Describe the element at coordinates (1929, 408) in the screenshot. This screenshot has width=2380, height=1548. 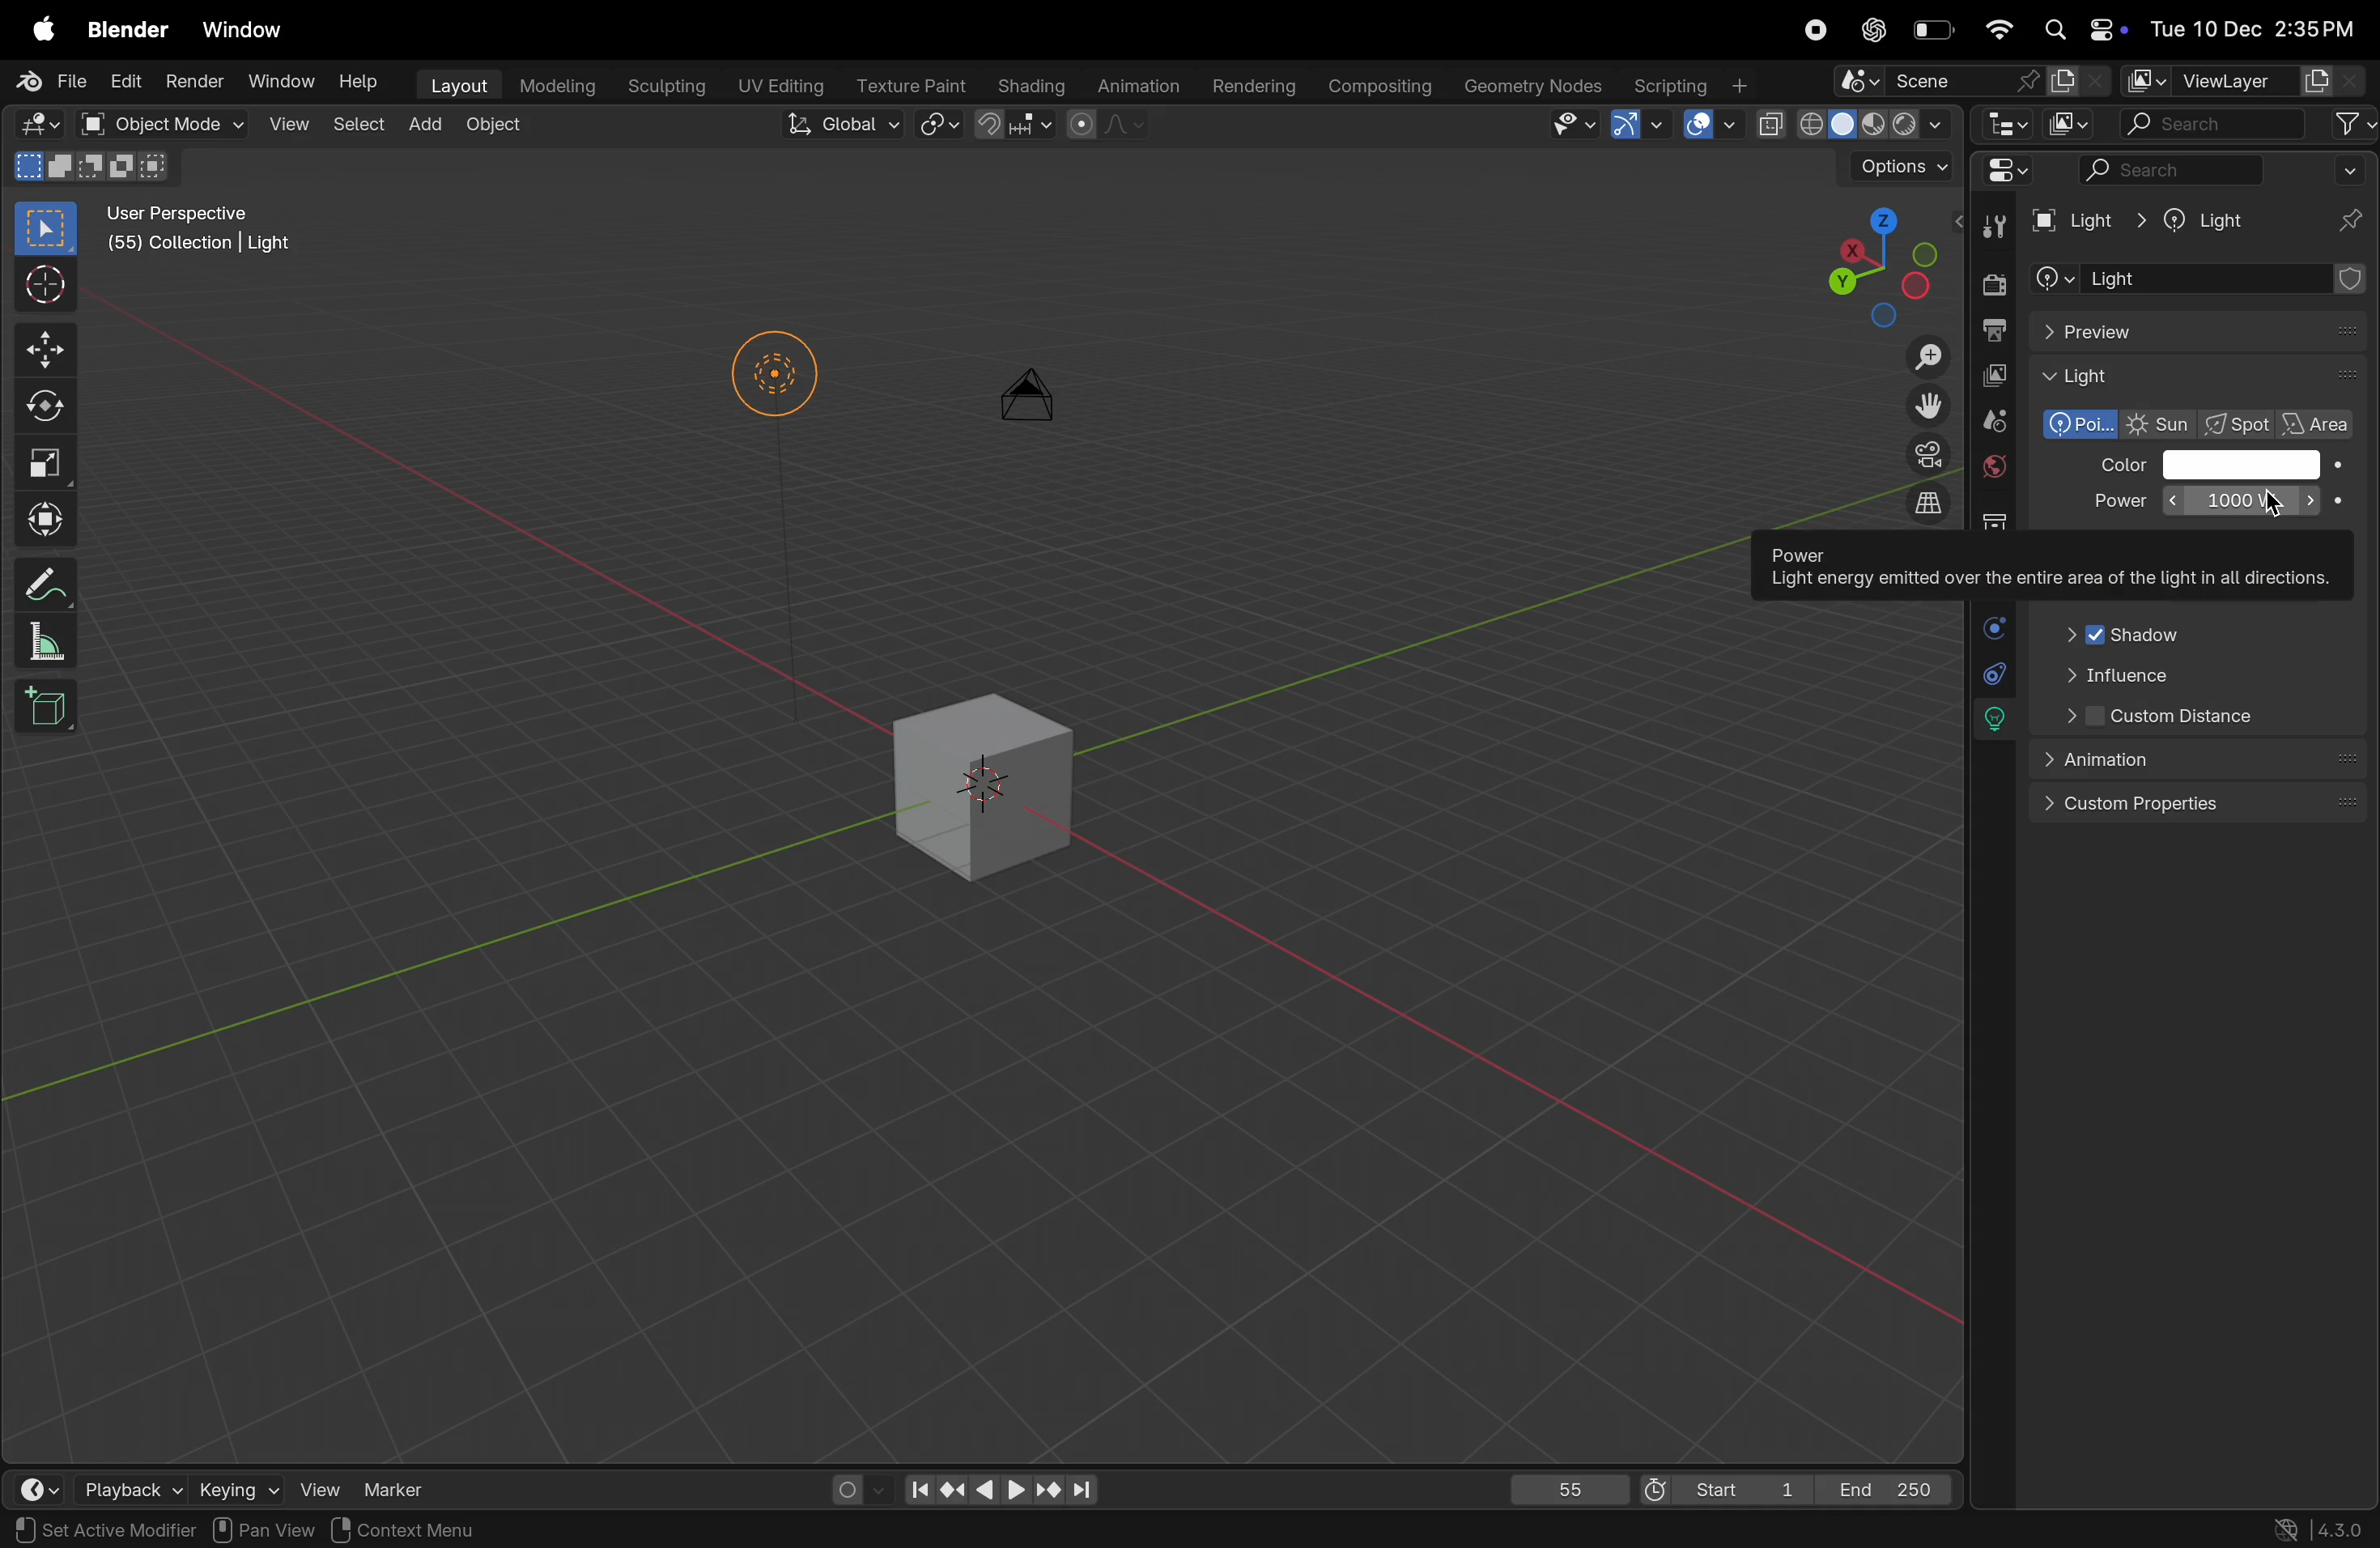
I see `move the view` at that location.